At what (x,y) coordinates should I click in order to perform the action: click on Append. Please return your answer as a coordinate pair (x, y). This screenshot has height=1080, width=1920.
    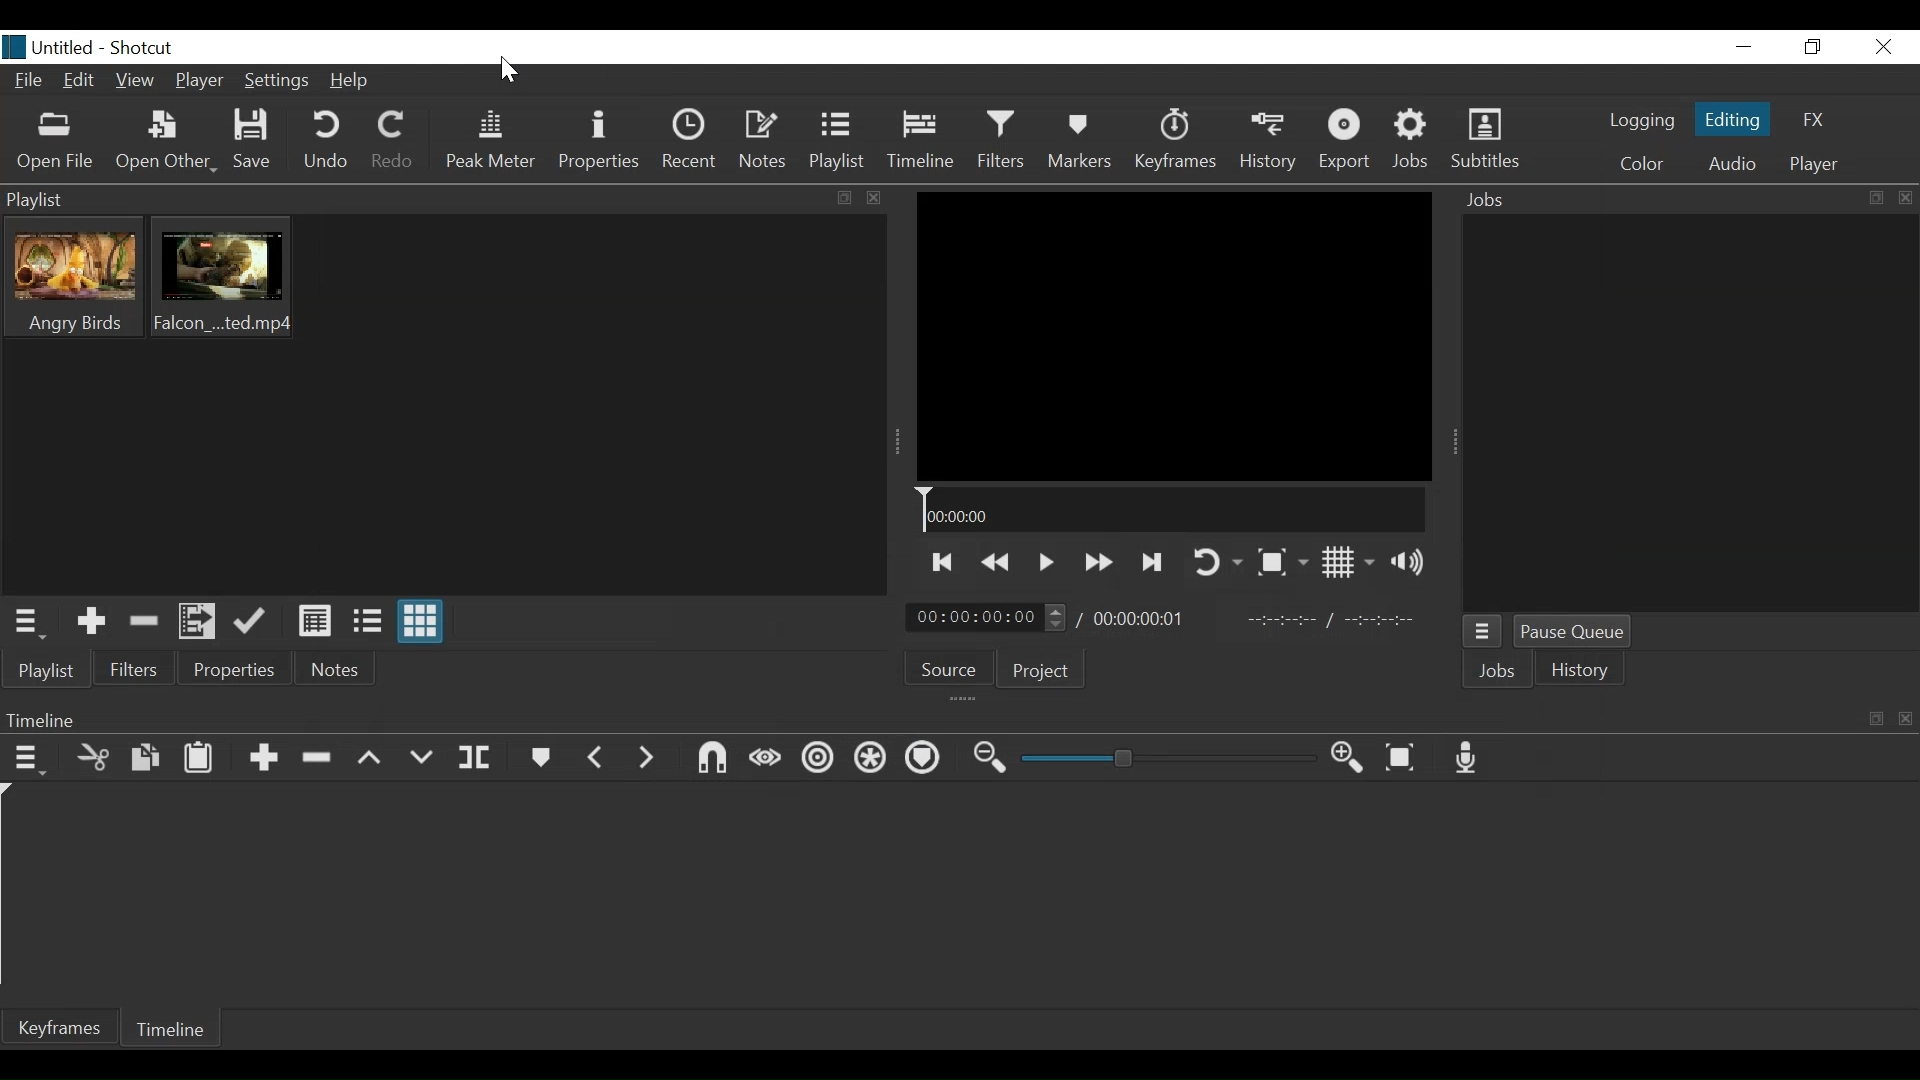
    Looking at the image, I should click on (263, 759).